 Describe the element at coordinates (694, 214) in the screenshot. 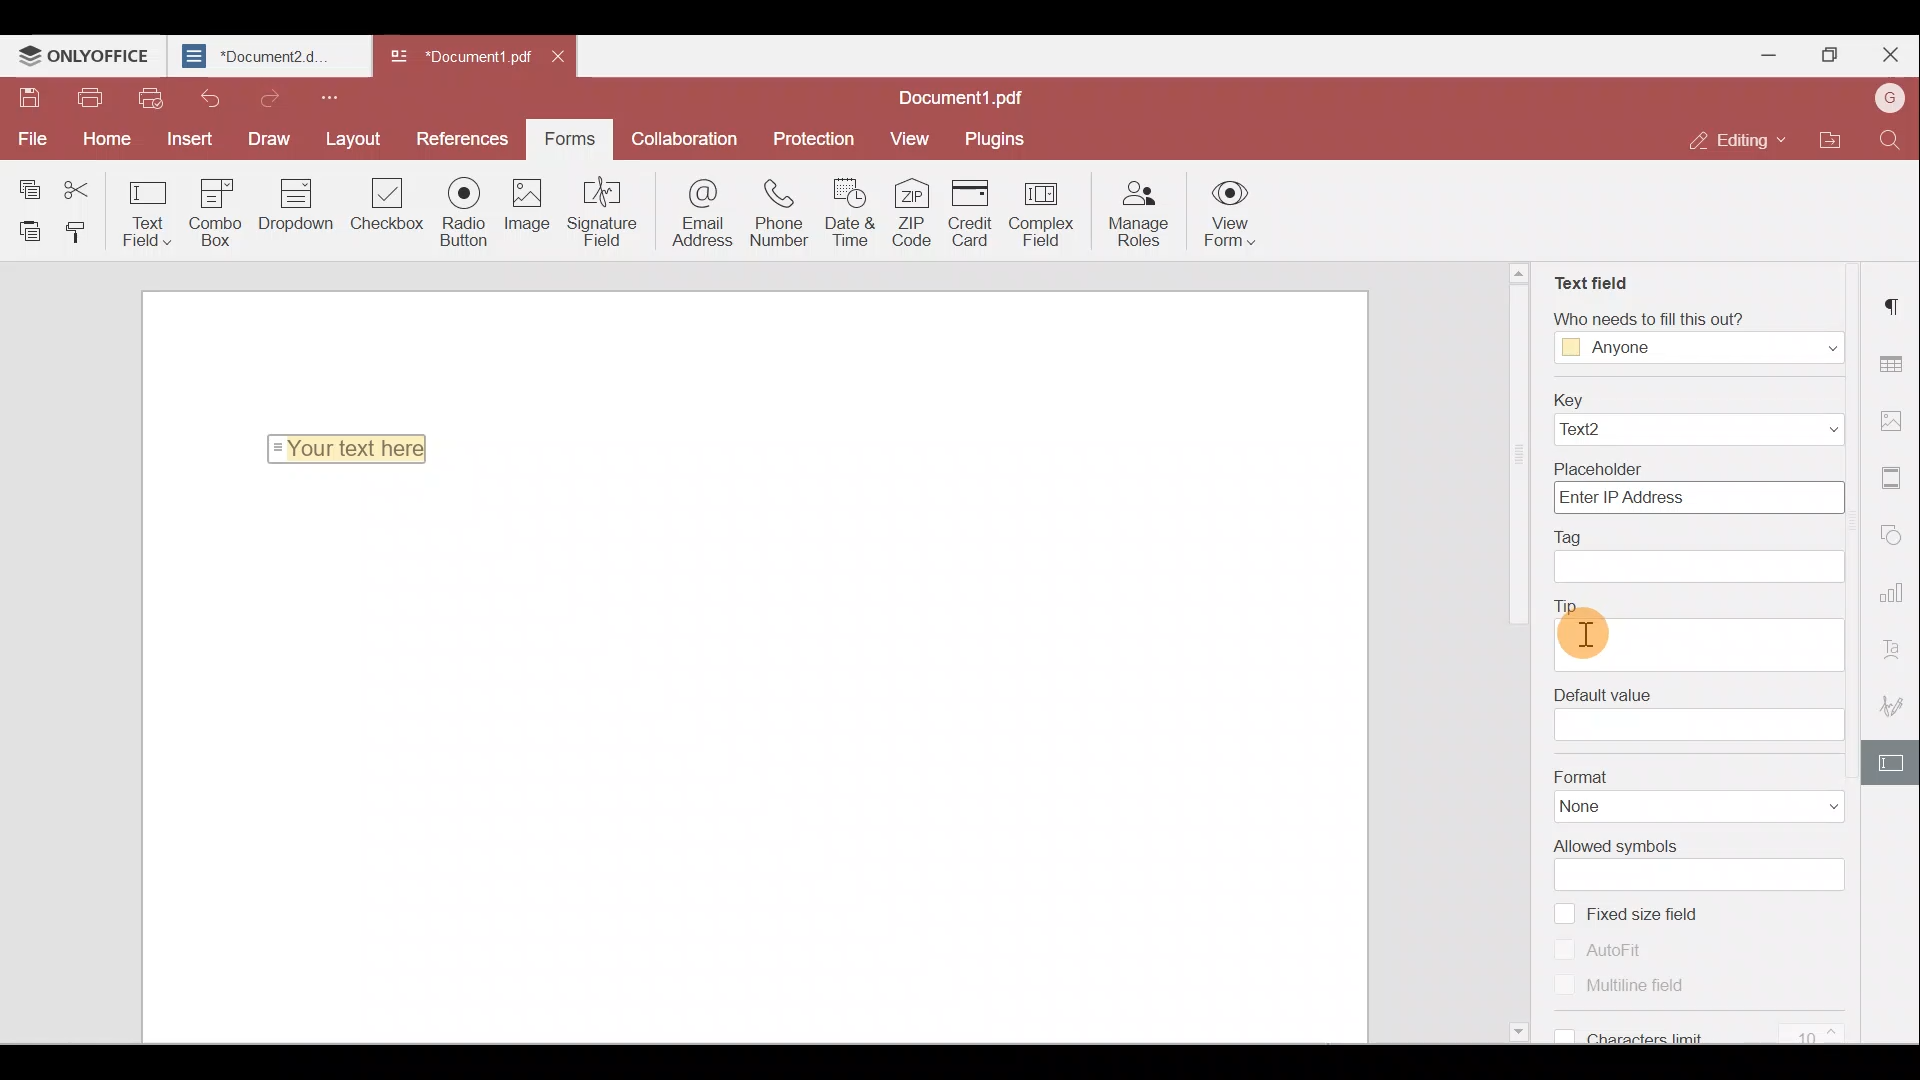

I see `Email address` at that location.